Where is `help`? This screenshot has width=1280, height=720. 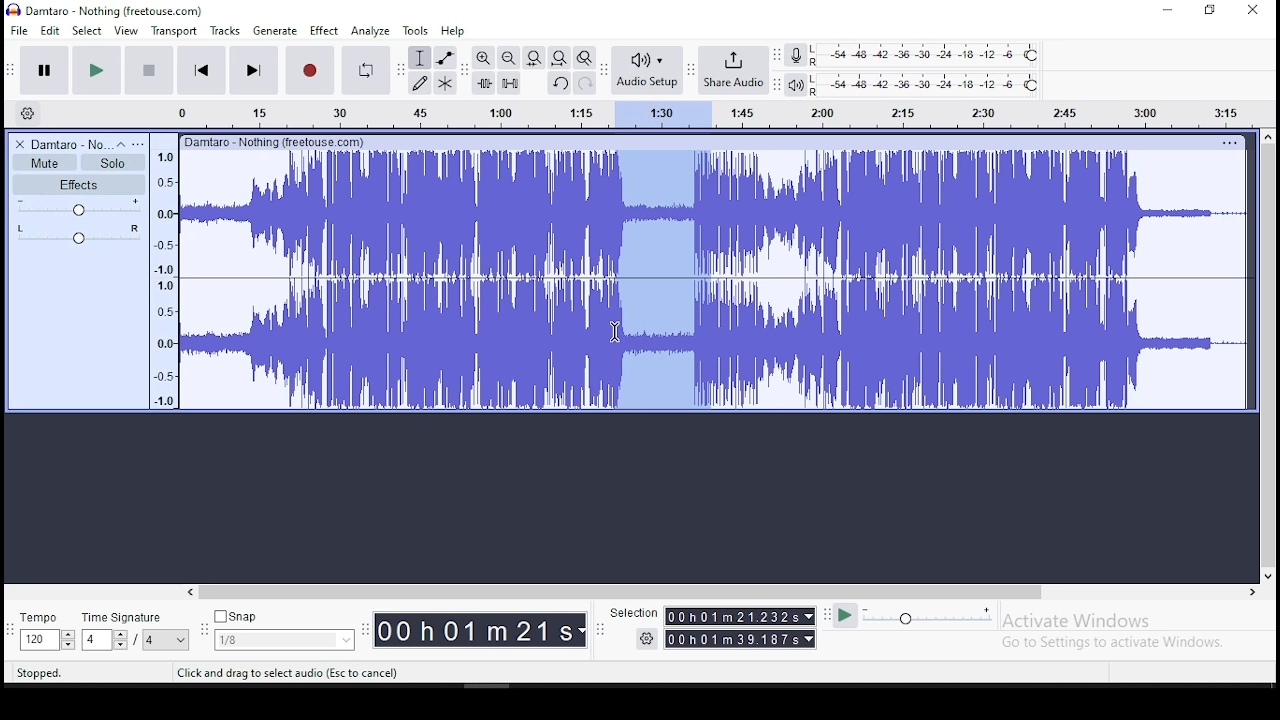 help is located at coordinates (453, 32).